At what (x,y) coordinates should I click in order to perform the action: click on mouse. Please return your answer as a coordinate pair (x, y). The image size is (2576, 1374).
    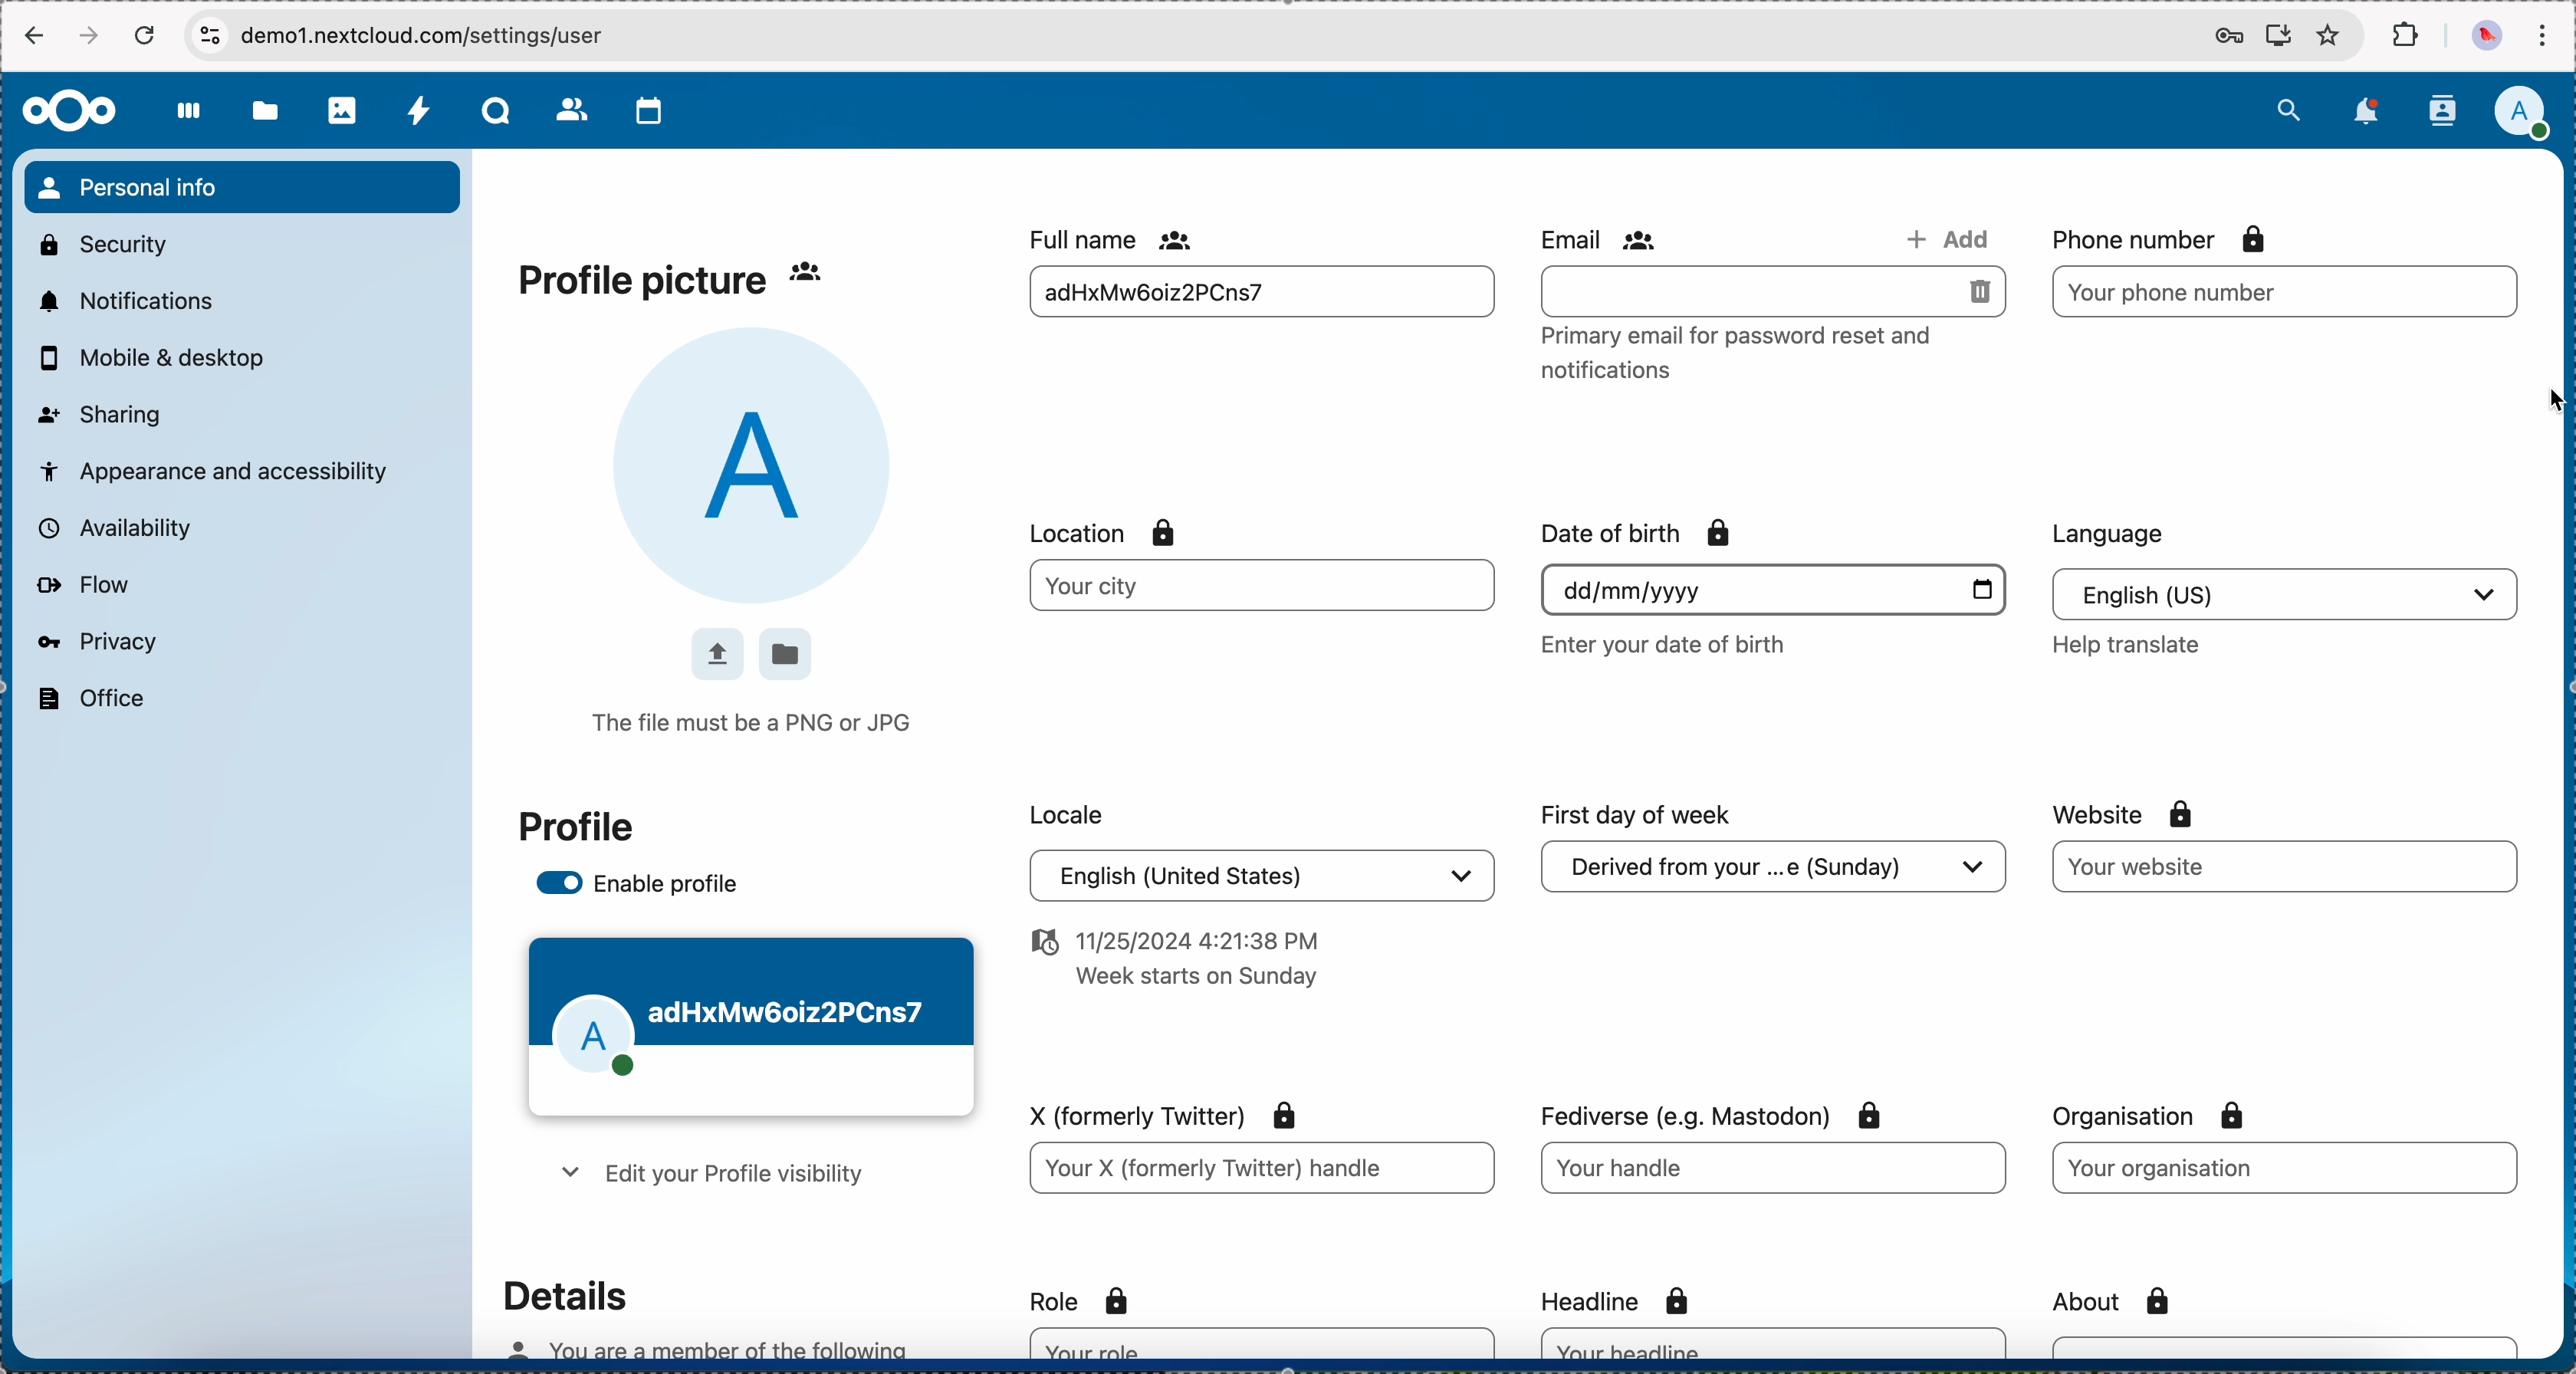
    Looking at the image, I should click on (2544, 403).